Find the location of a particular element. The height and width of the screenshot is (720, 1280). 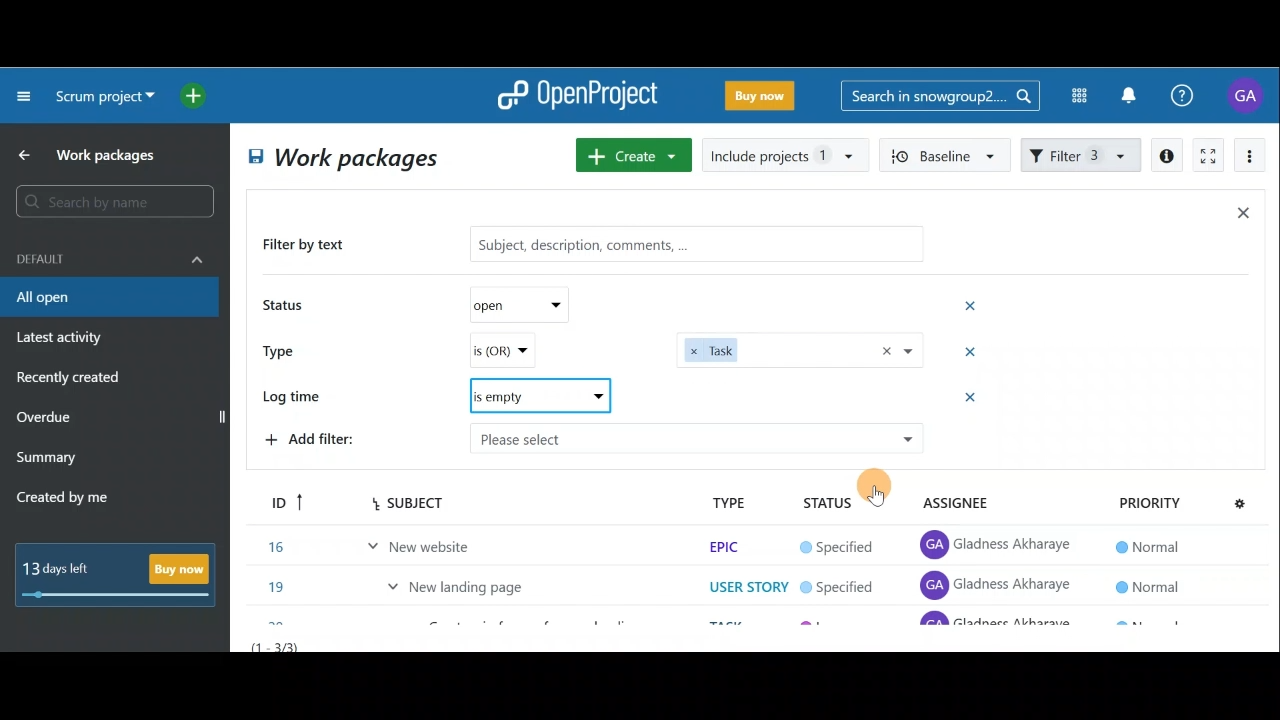

user story is located at coordinates (748, 542).